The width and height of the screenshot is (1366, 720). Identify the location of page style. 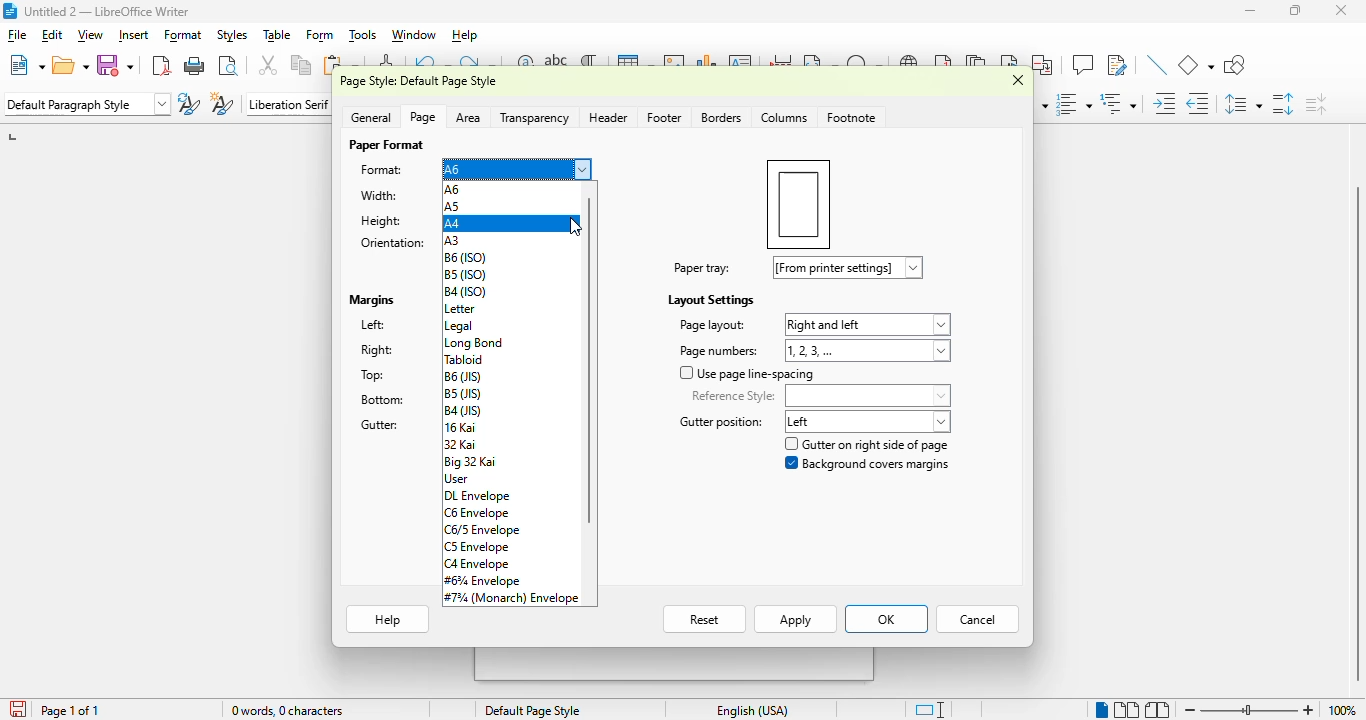
(531, 710).